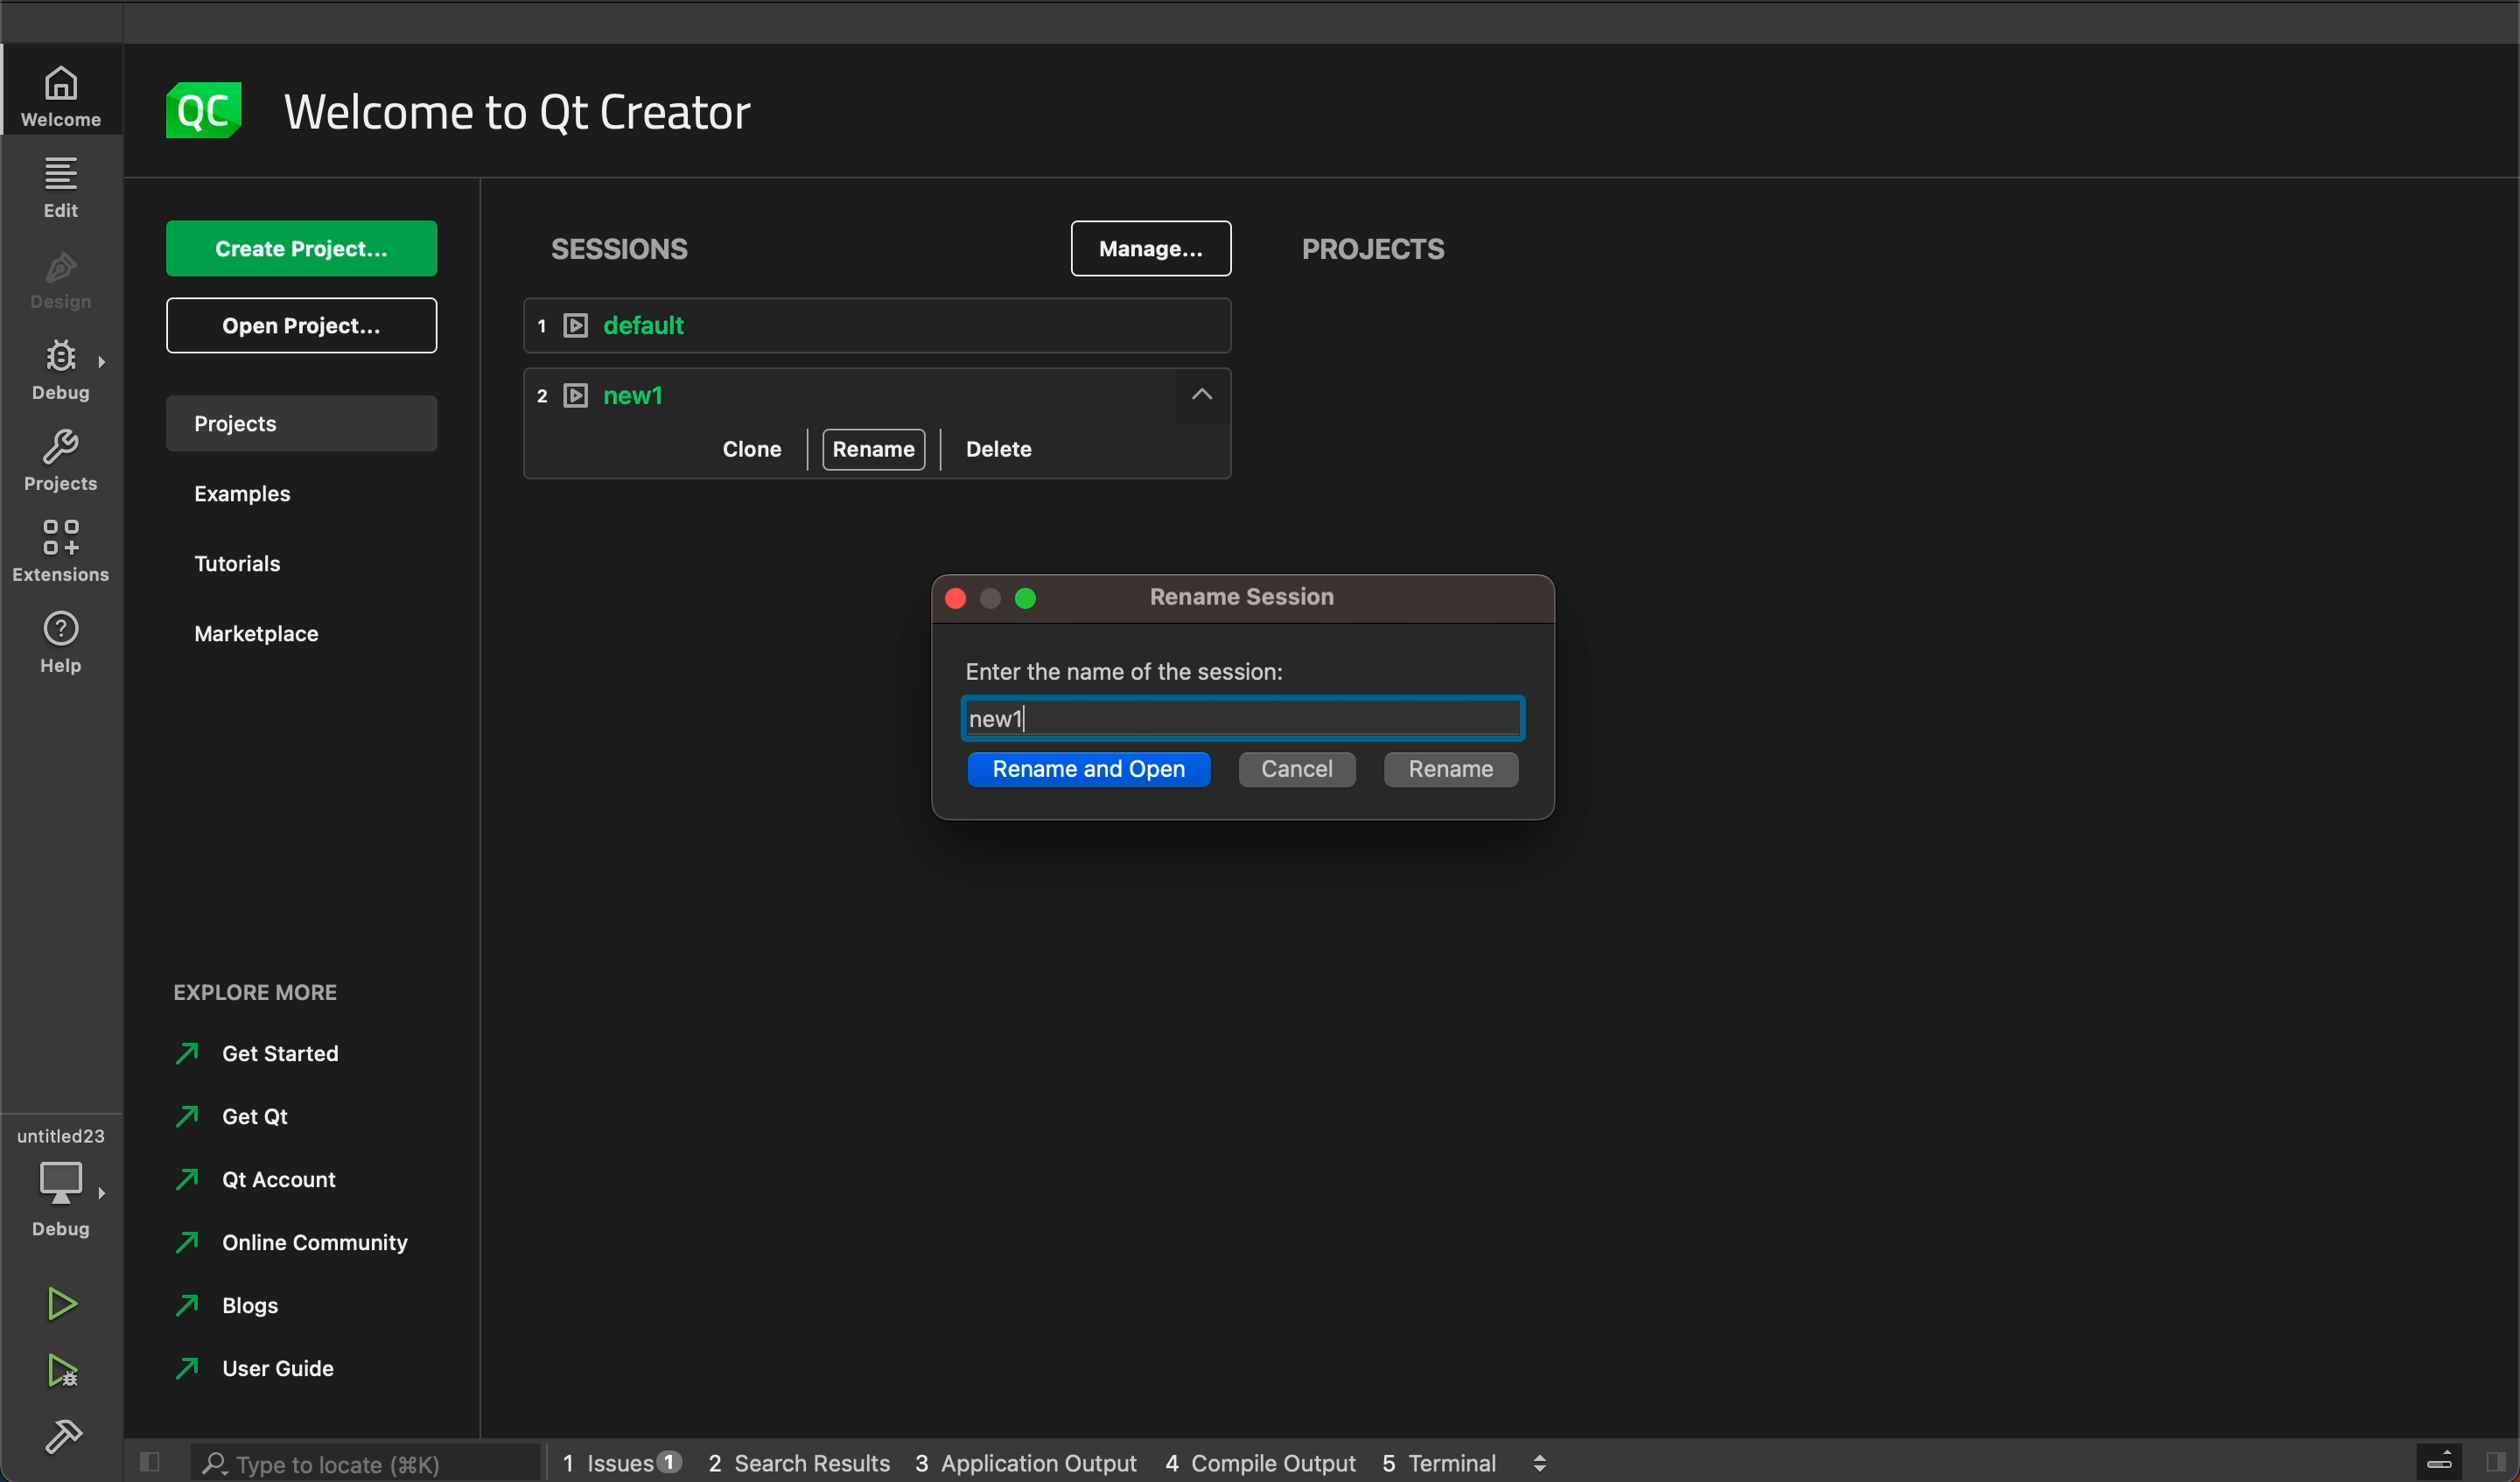 The height and width of the screenshot is (1482, 2520). I want to click on logo, so click(191, 111).